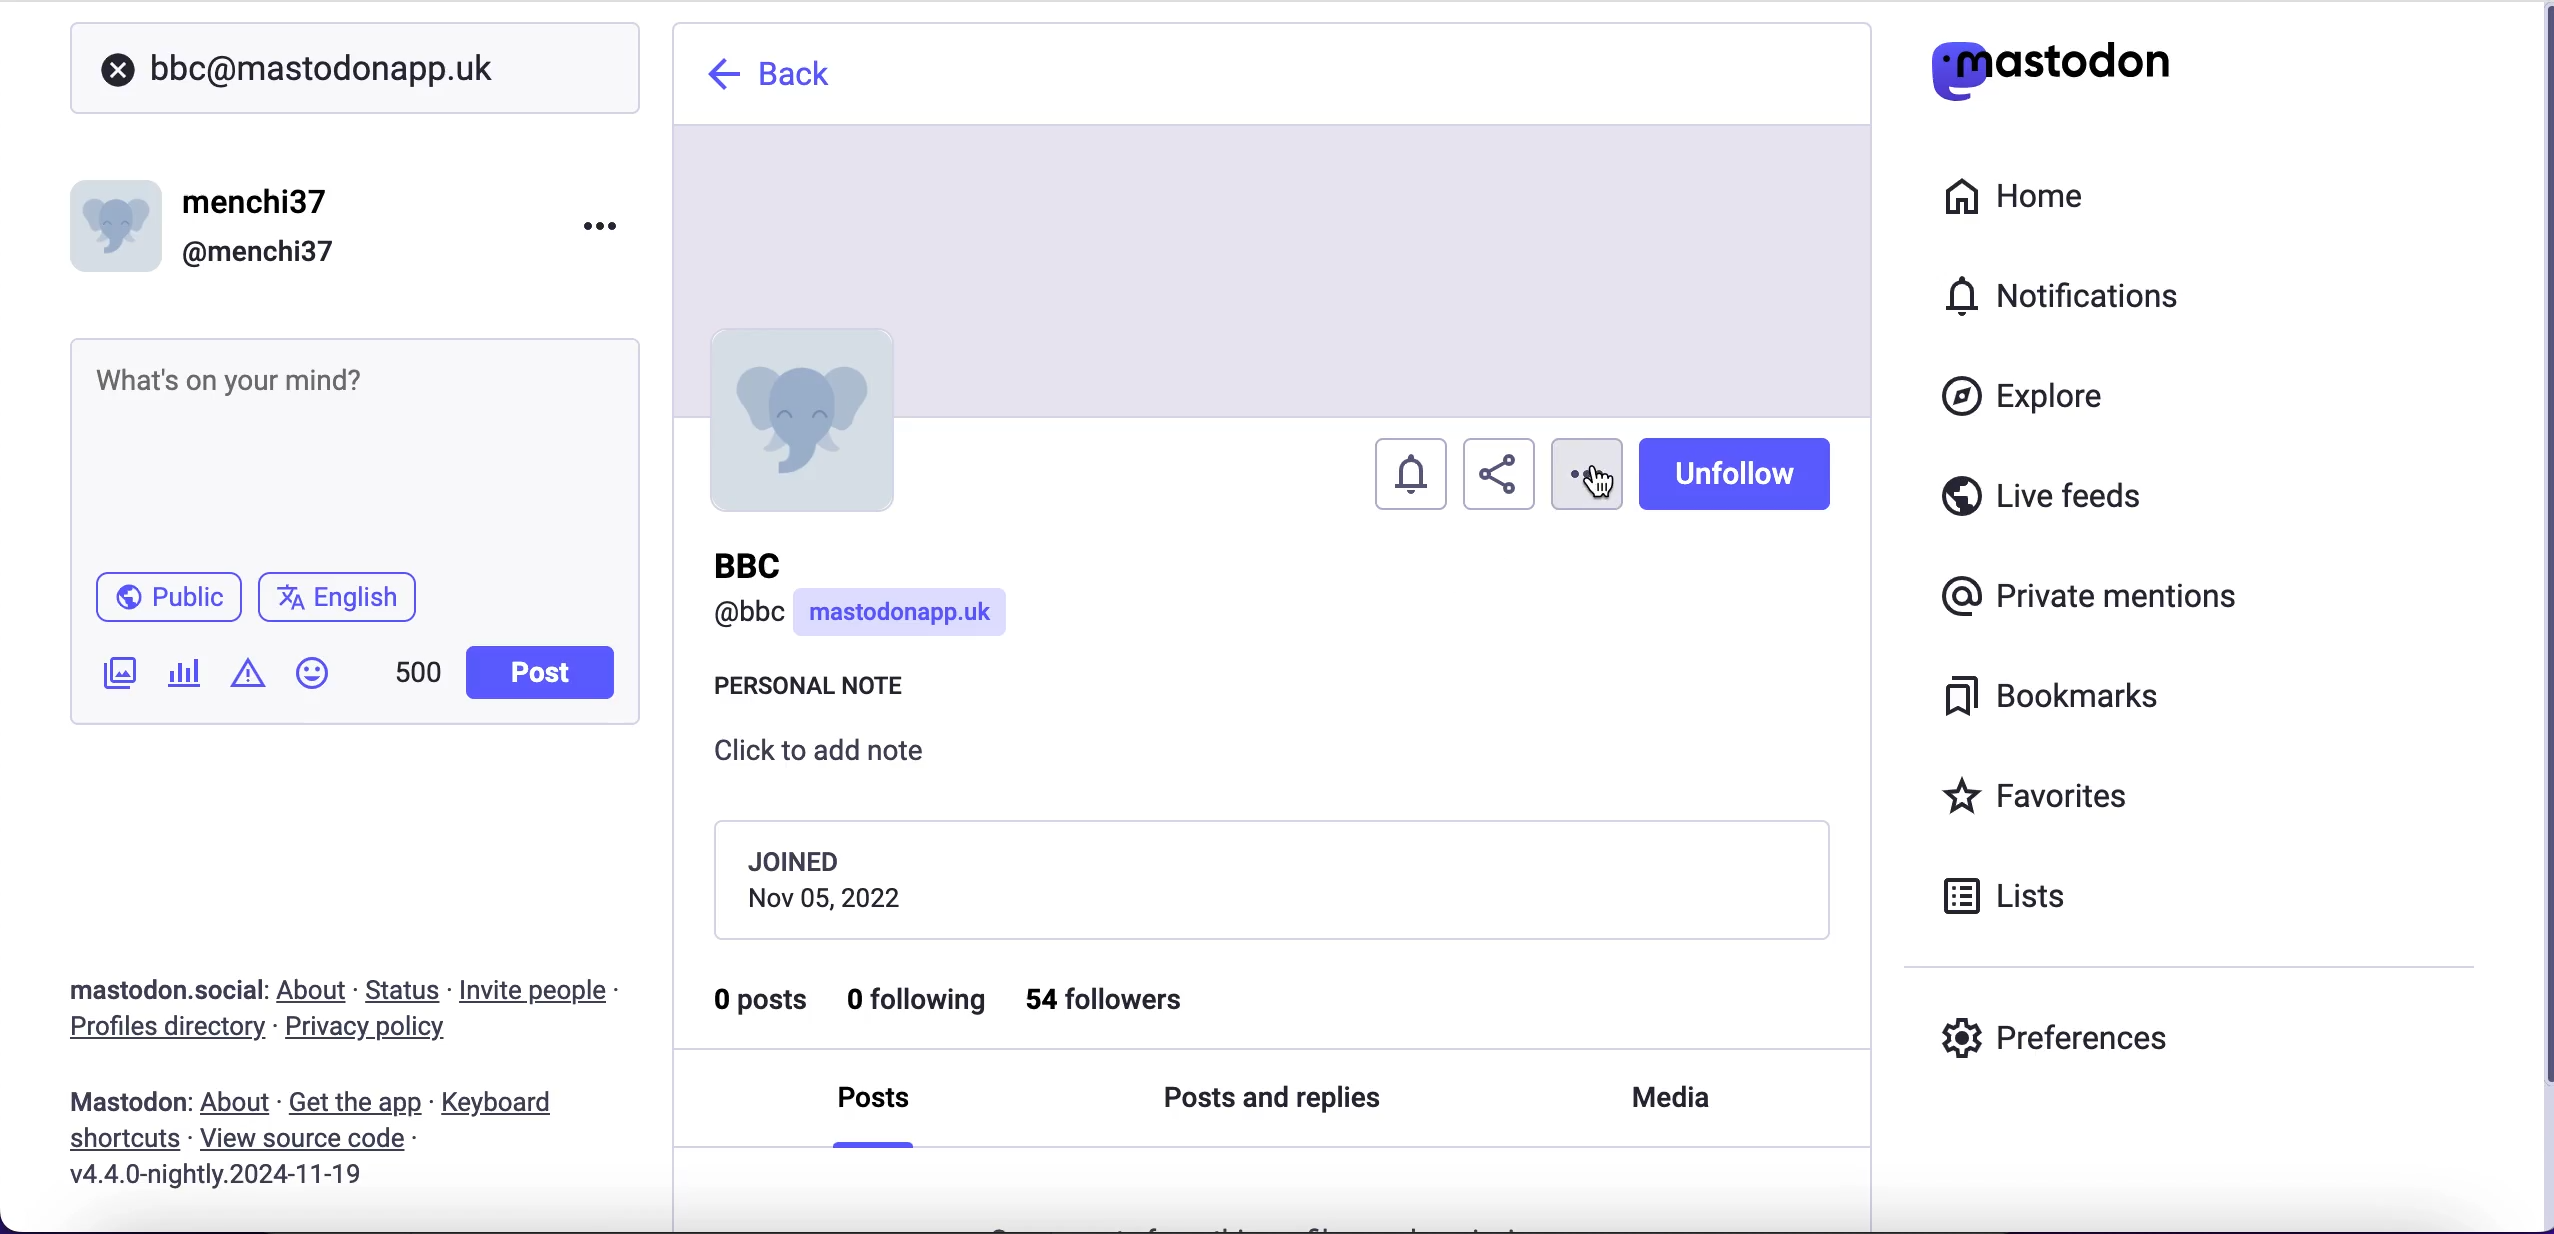  I want to click on joining date, so click(1271, 888).